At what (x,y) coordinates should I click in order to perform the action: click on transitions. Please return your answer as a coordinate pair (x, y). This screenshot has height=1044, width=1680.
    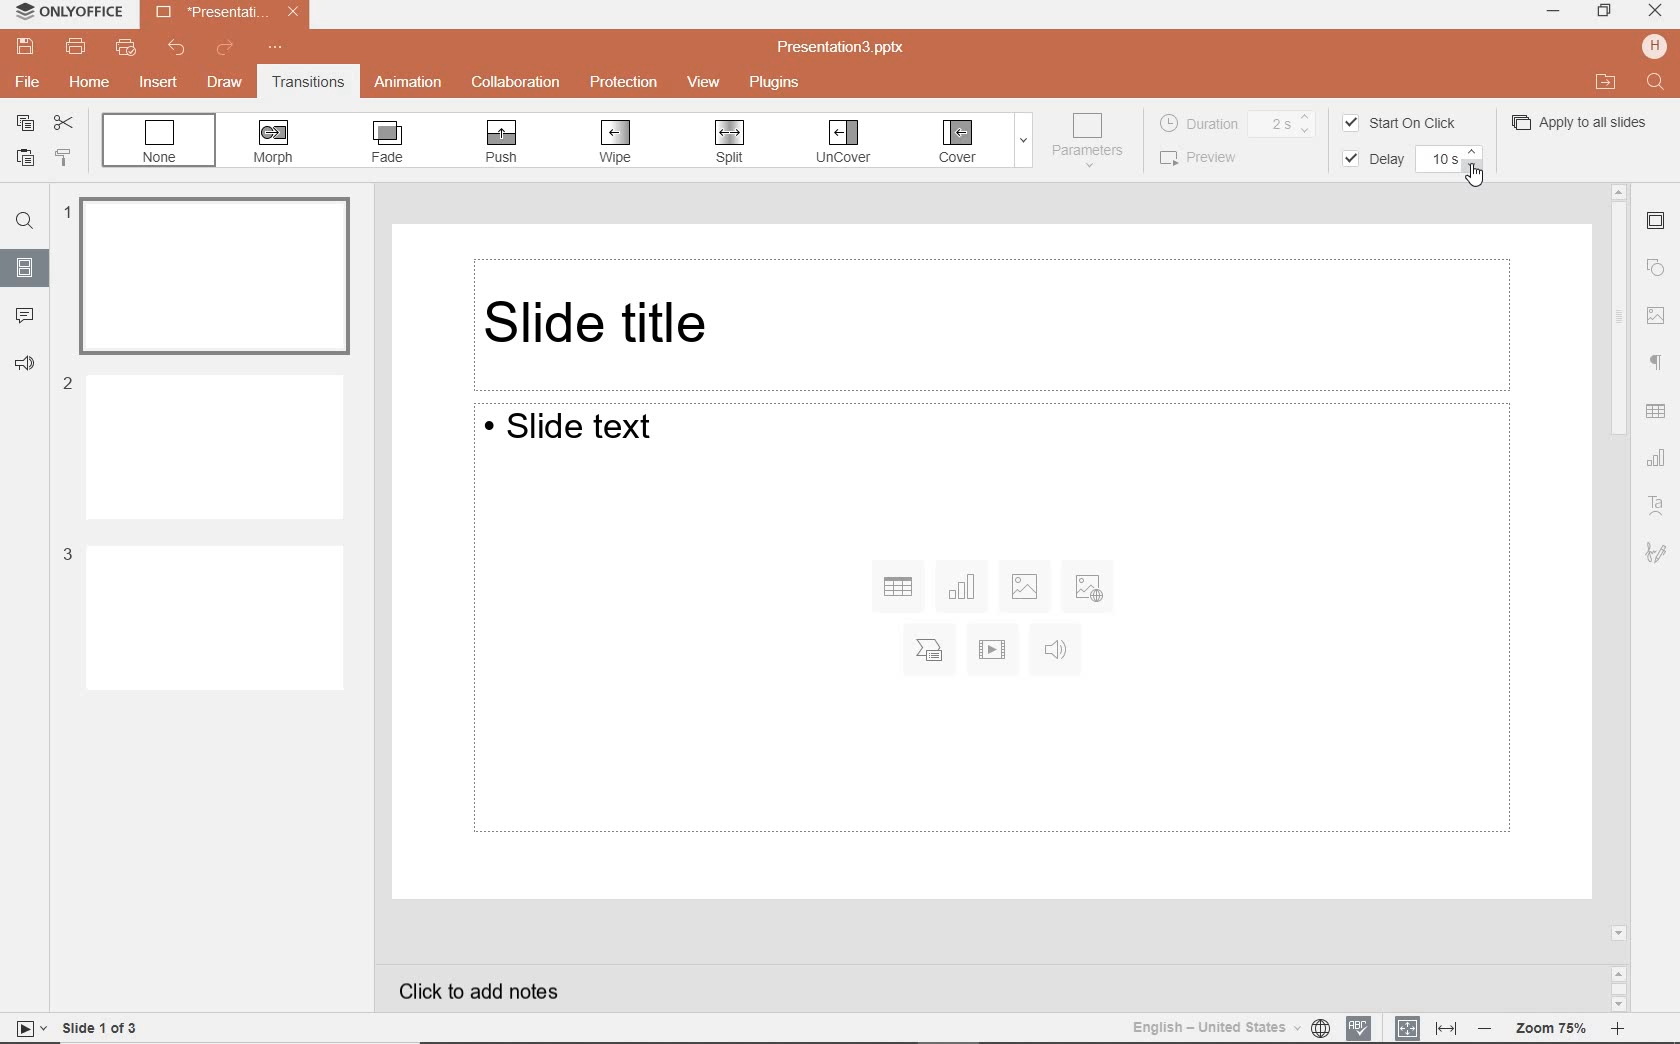
    Looking at the image, I should click on (307, 84).